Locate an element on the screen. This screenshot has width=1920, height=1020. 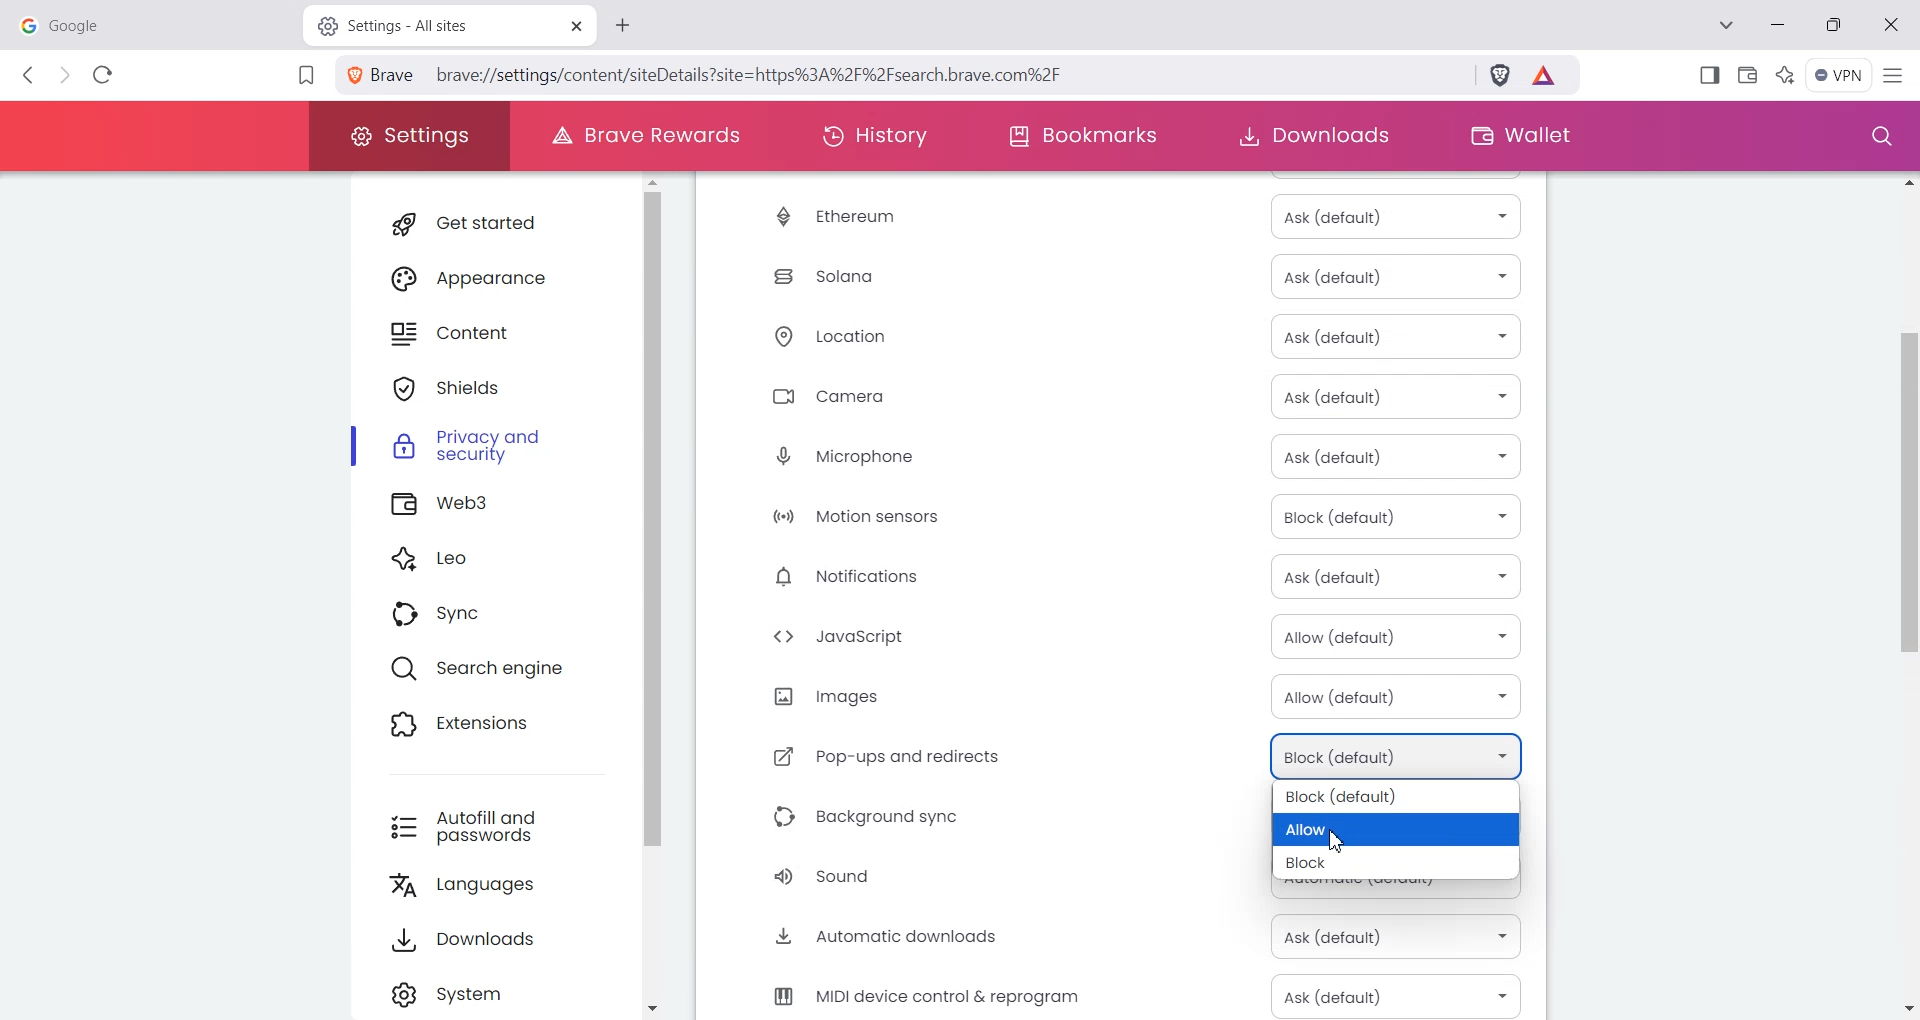
MIDI device control & reprogram Ask (Default) is located at coordinates (1125, 994).